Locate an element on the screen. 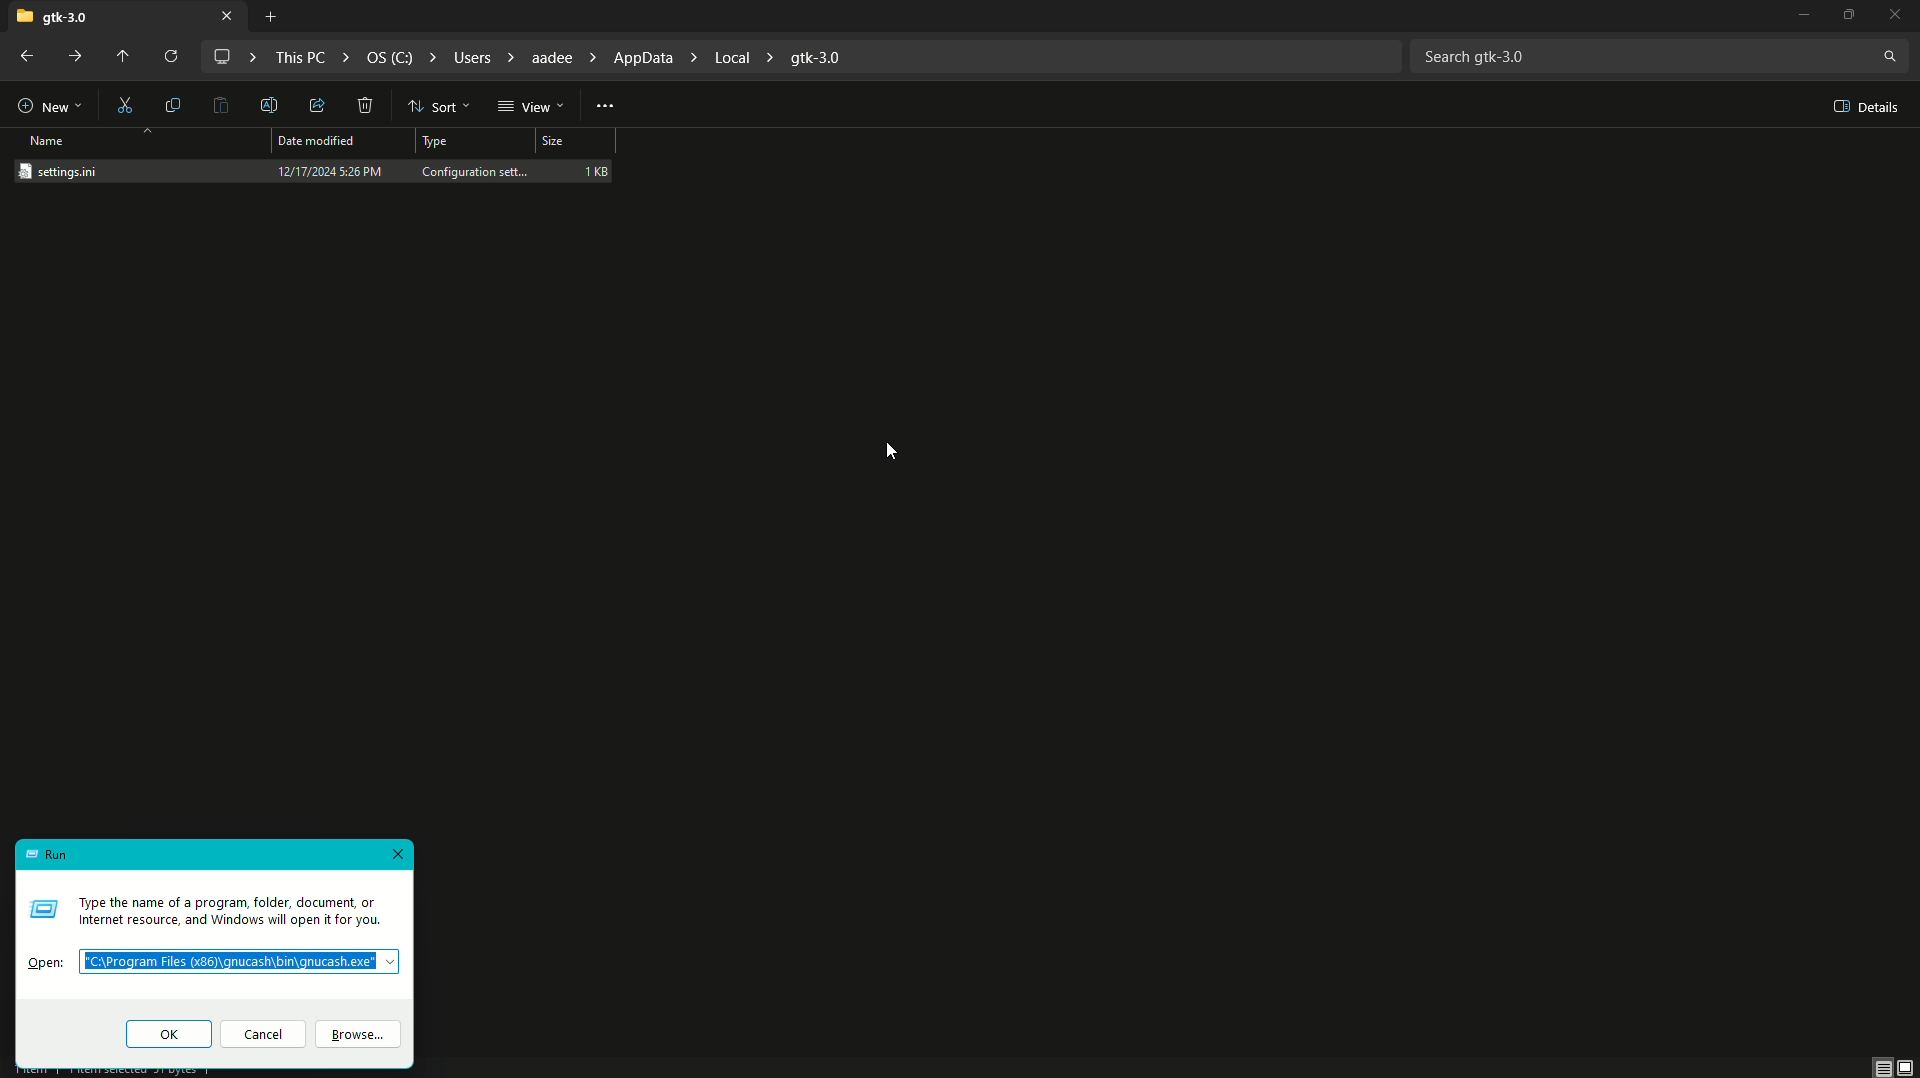 The height and width of the screenshot is (1078, 1920). New is located at coordinates (48, 103).